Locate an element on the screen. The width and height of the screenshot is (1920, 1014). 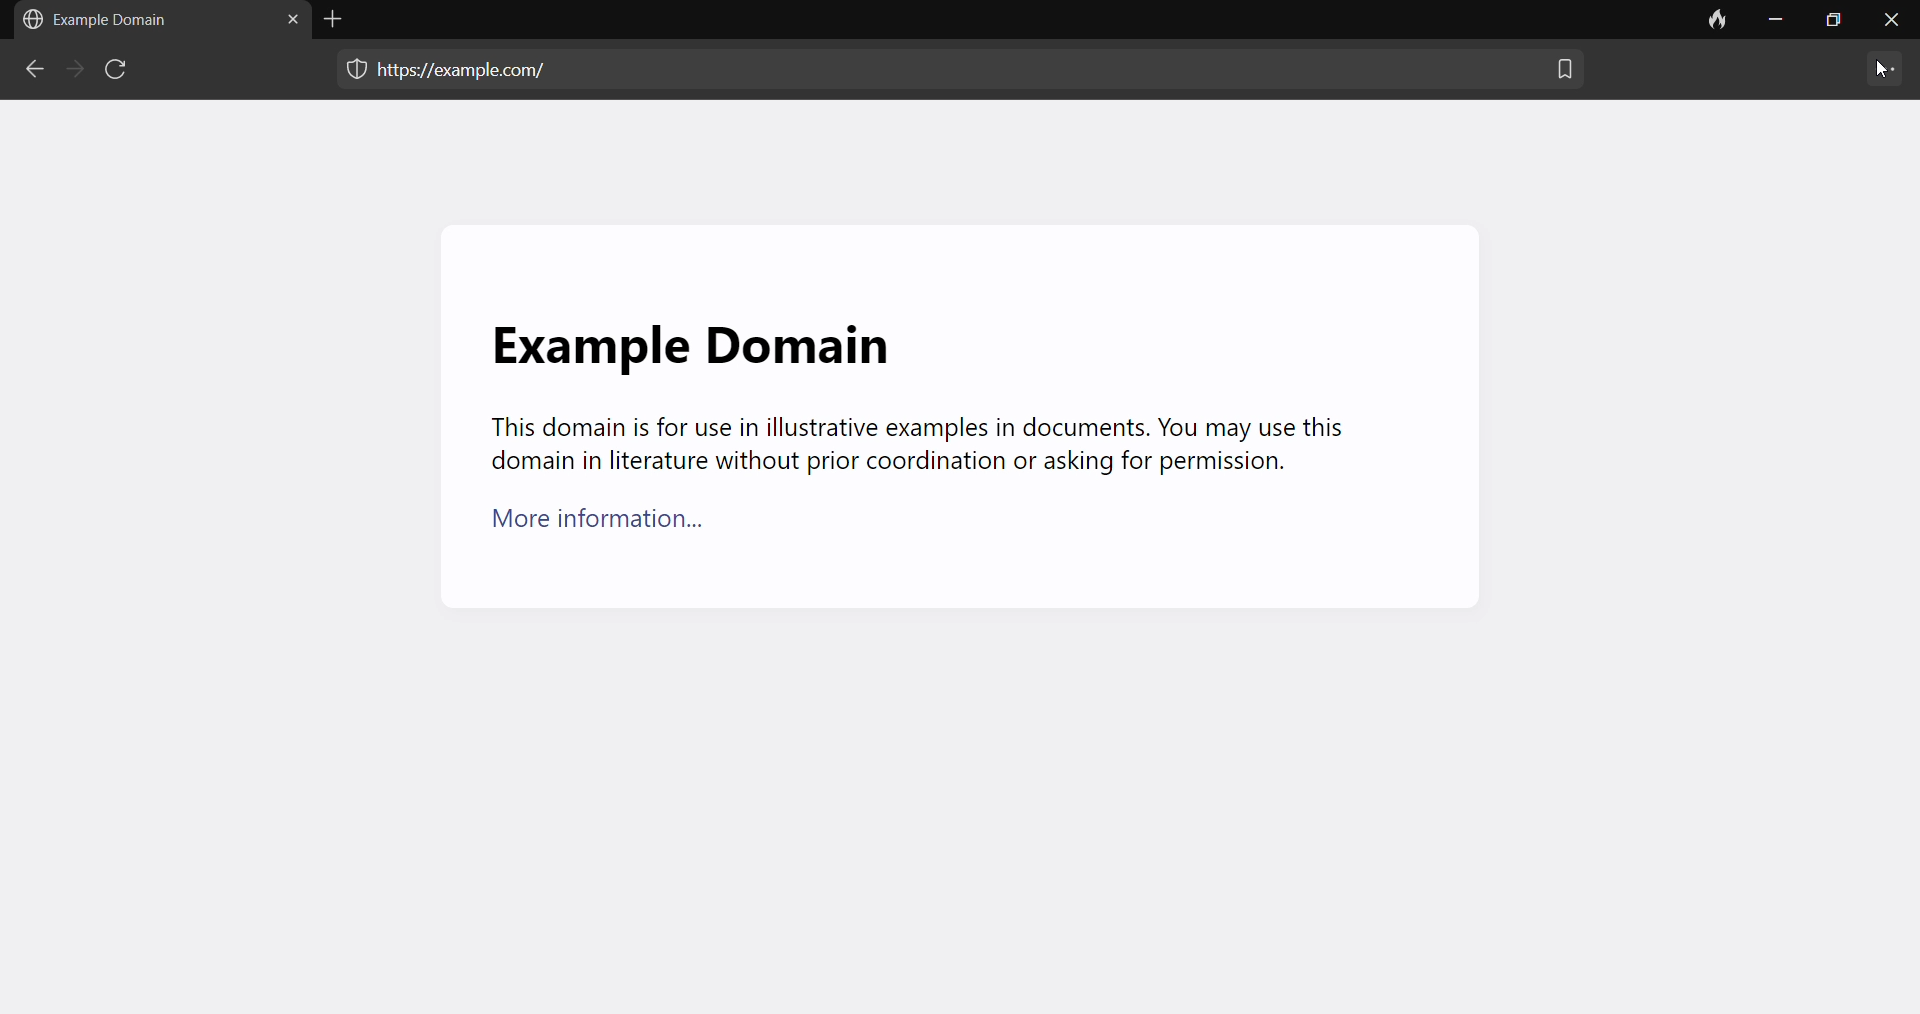
This domain is for use in illustrative examples in documents. You may use this
domain in literature without prior coordination or asking for permission. is located at coordinates (914, 446).